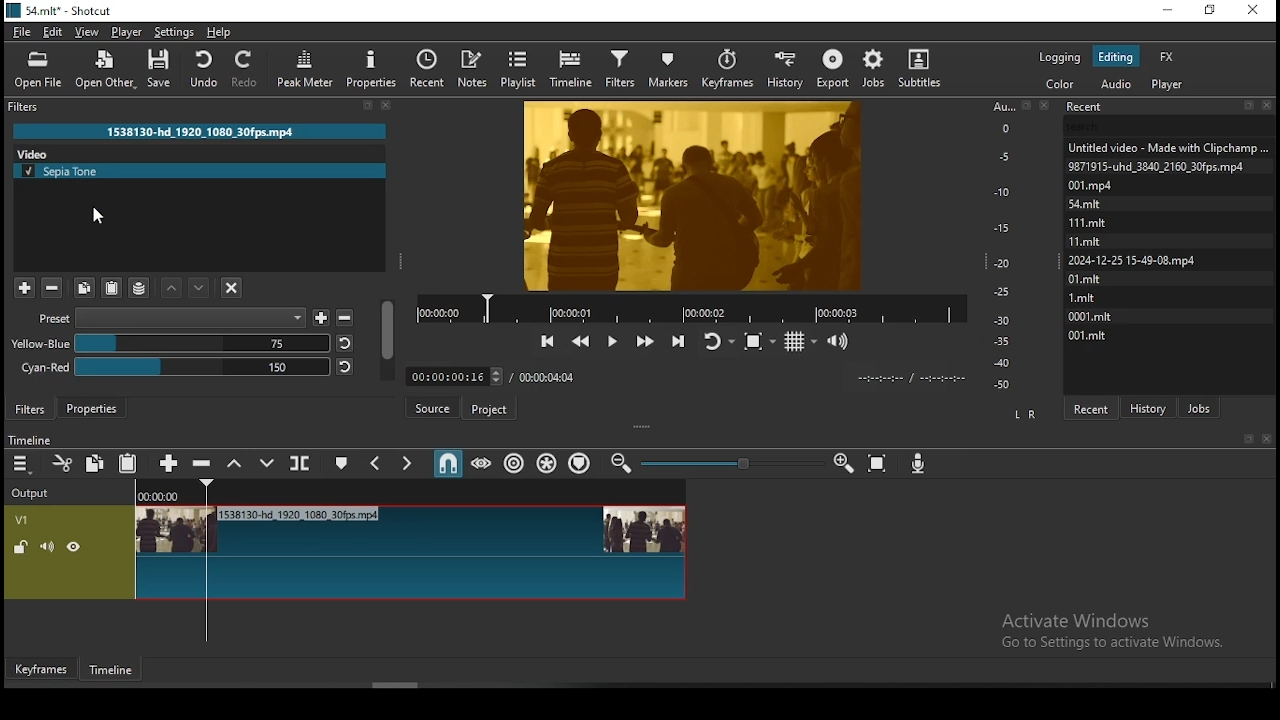 This screenshot has width=1280, height=720. Describe the element at coordinates (125, 32) in the screenshot. I see `player` at that location.